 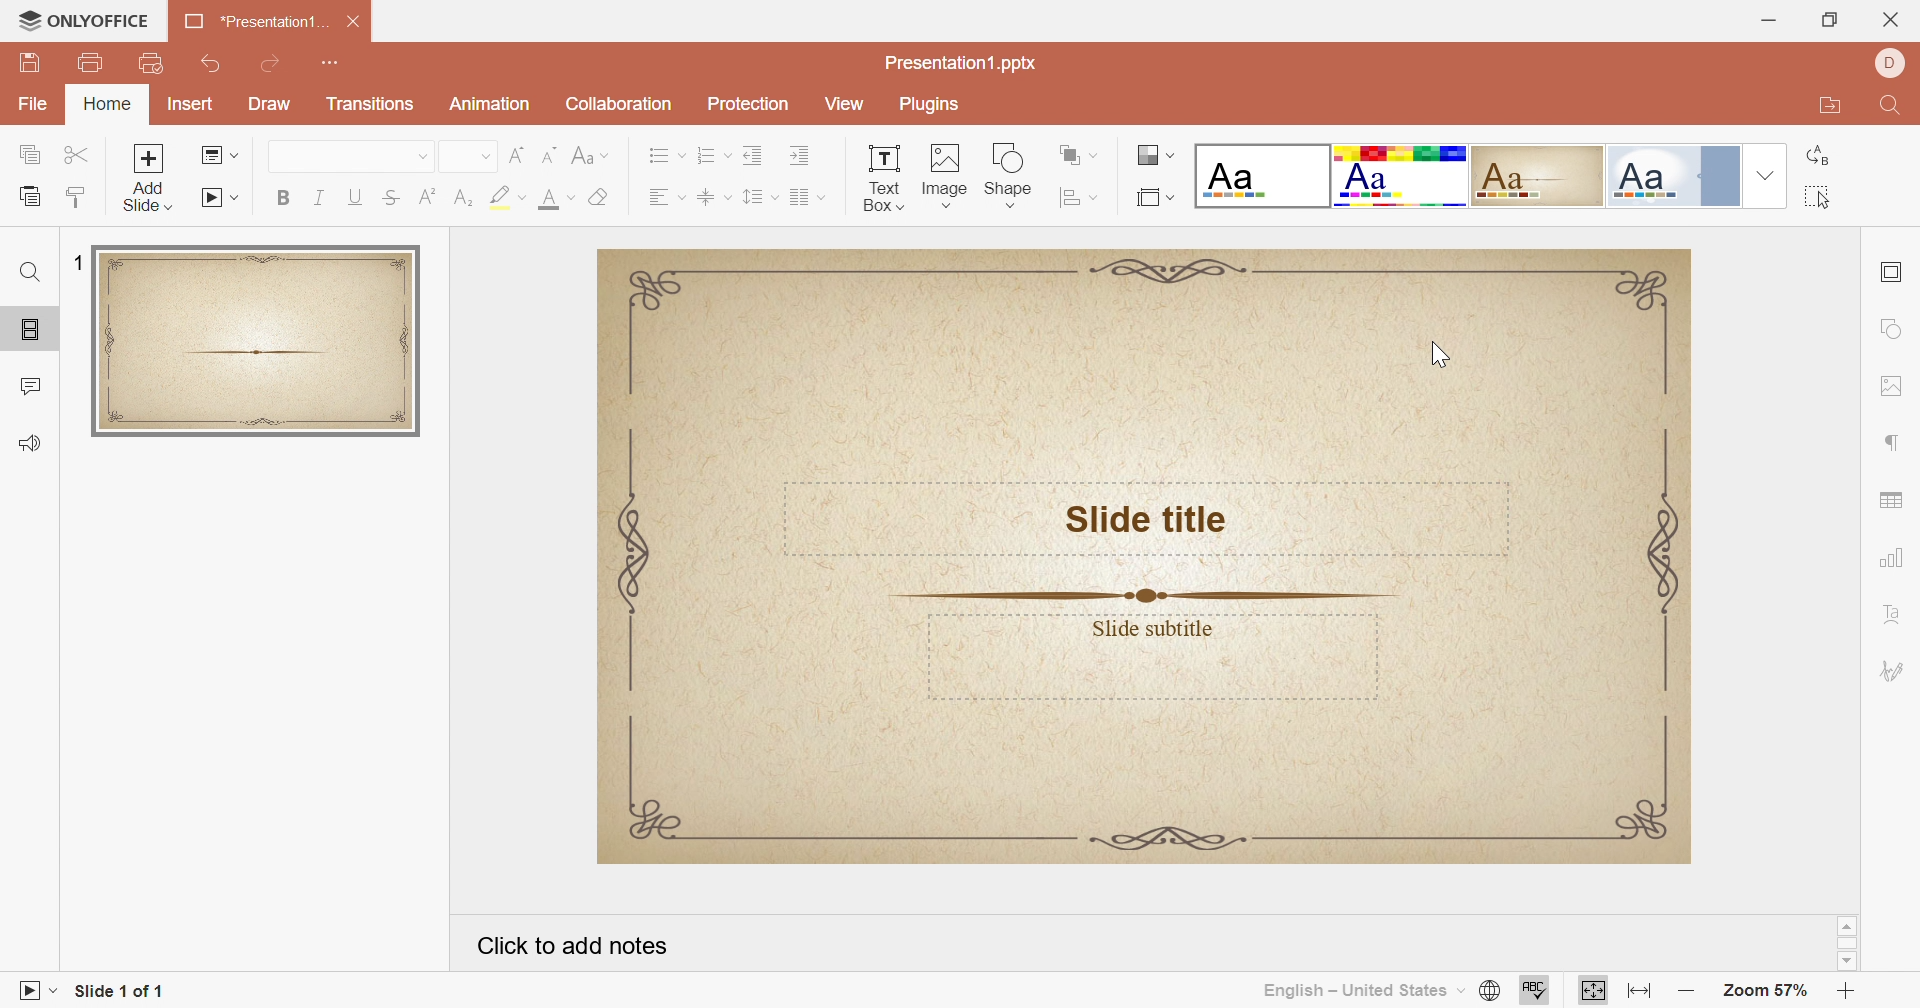 I want to click on Drop Down, so click(x=1174, y=197).